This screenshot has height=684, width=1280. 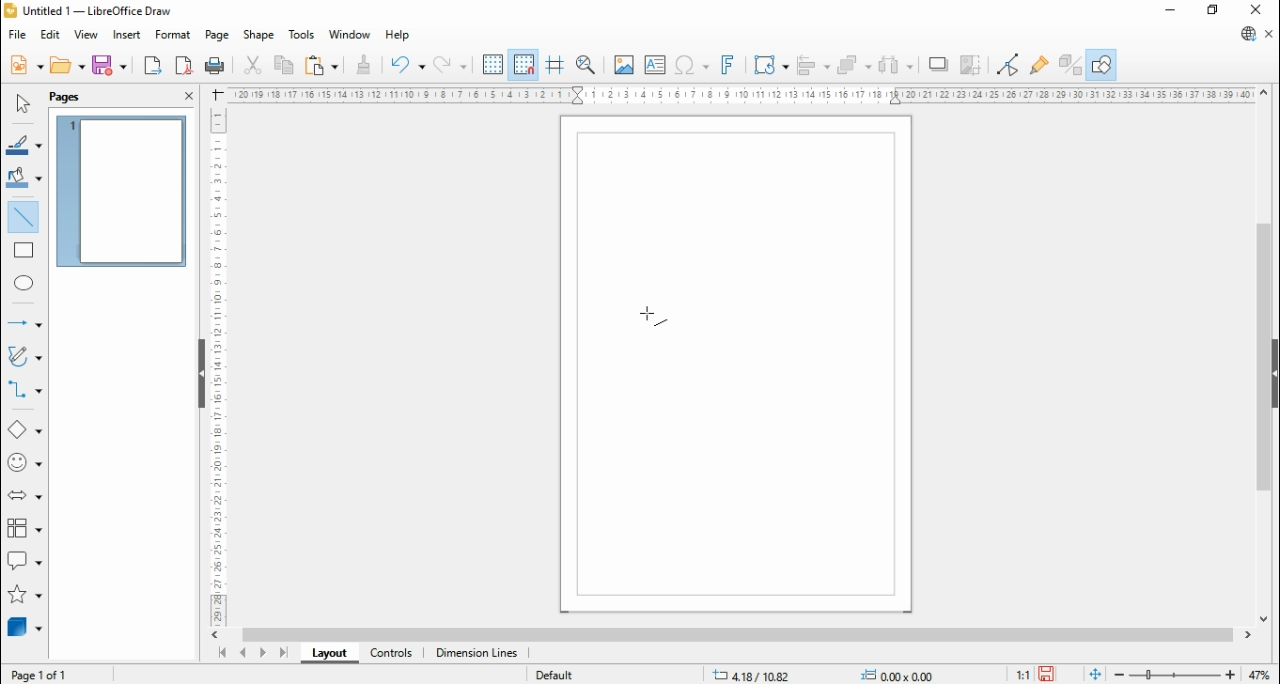 What do you see at coordinates (218, 67) in the screenshot?
I see `print` at bounding box center [218, 67].